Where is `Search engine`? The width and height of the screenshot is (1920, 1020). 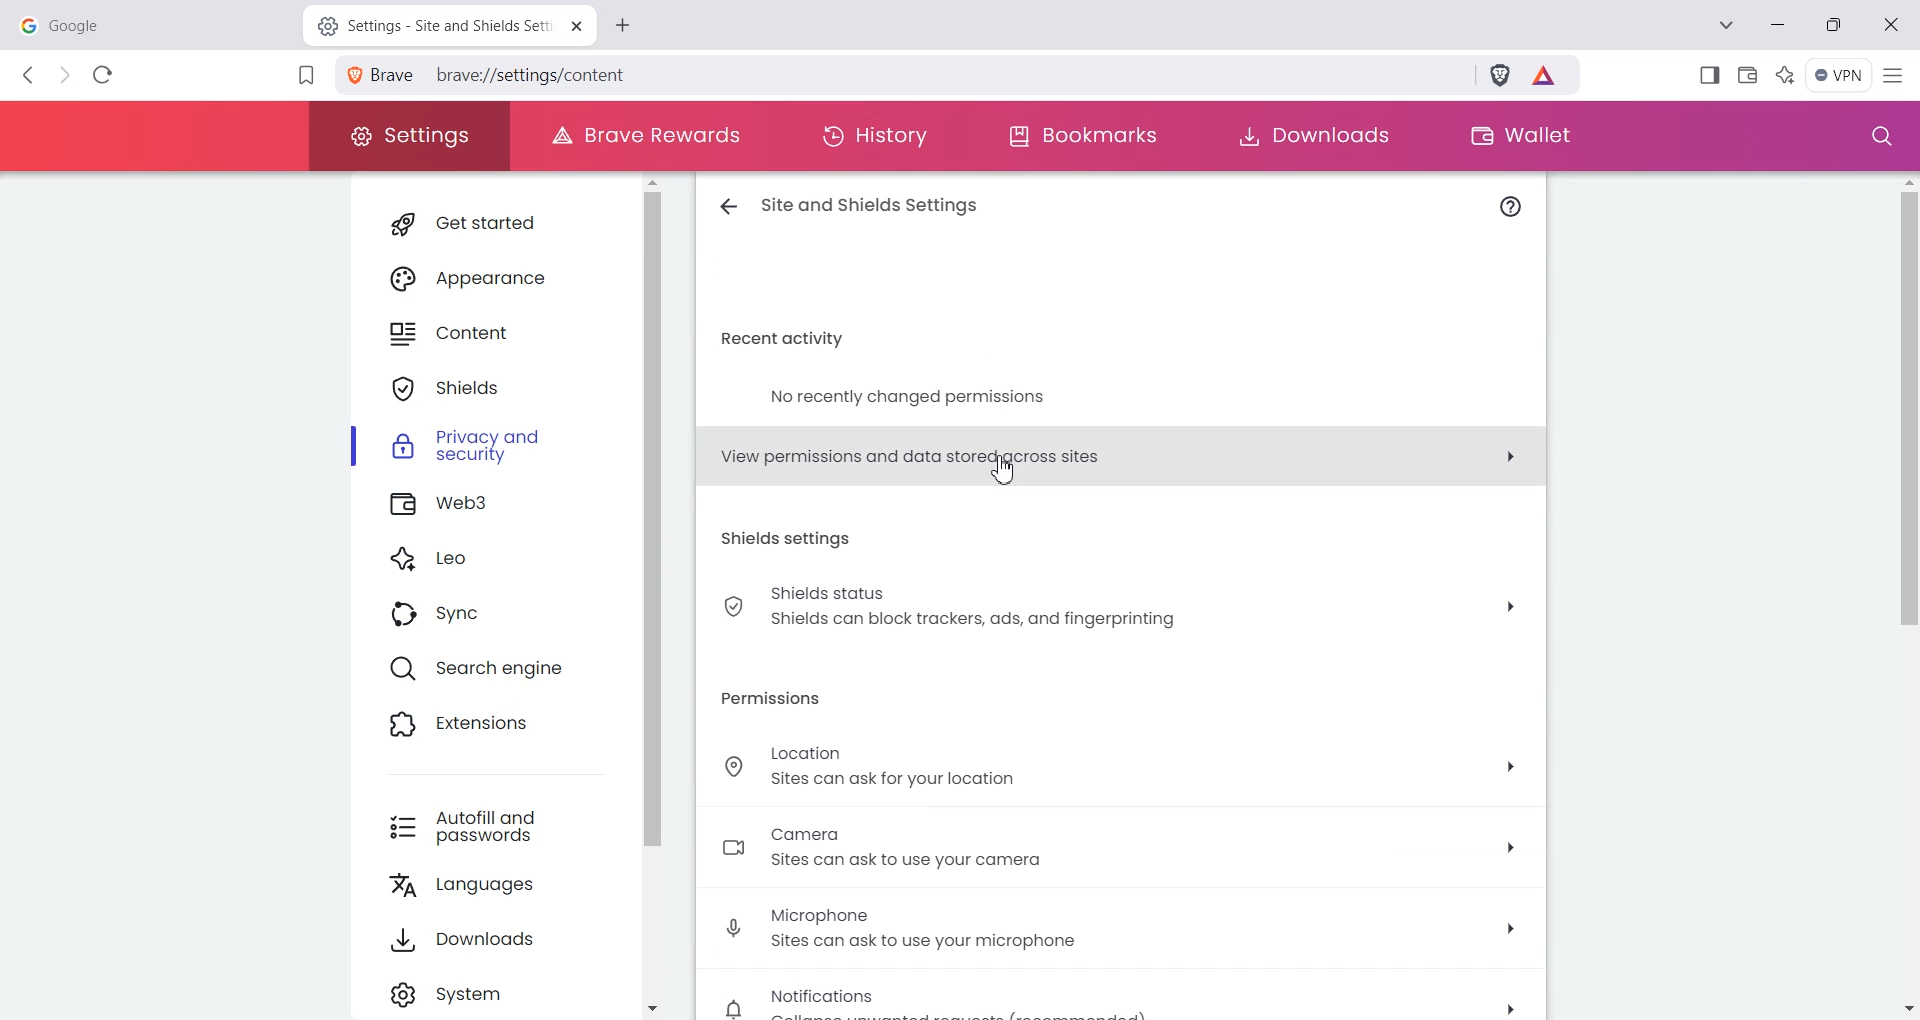
Search engine is located at coordinates (493, 671).